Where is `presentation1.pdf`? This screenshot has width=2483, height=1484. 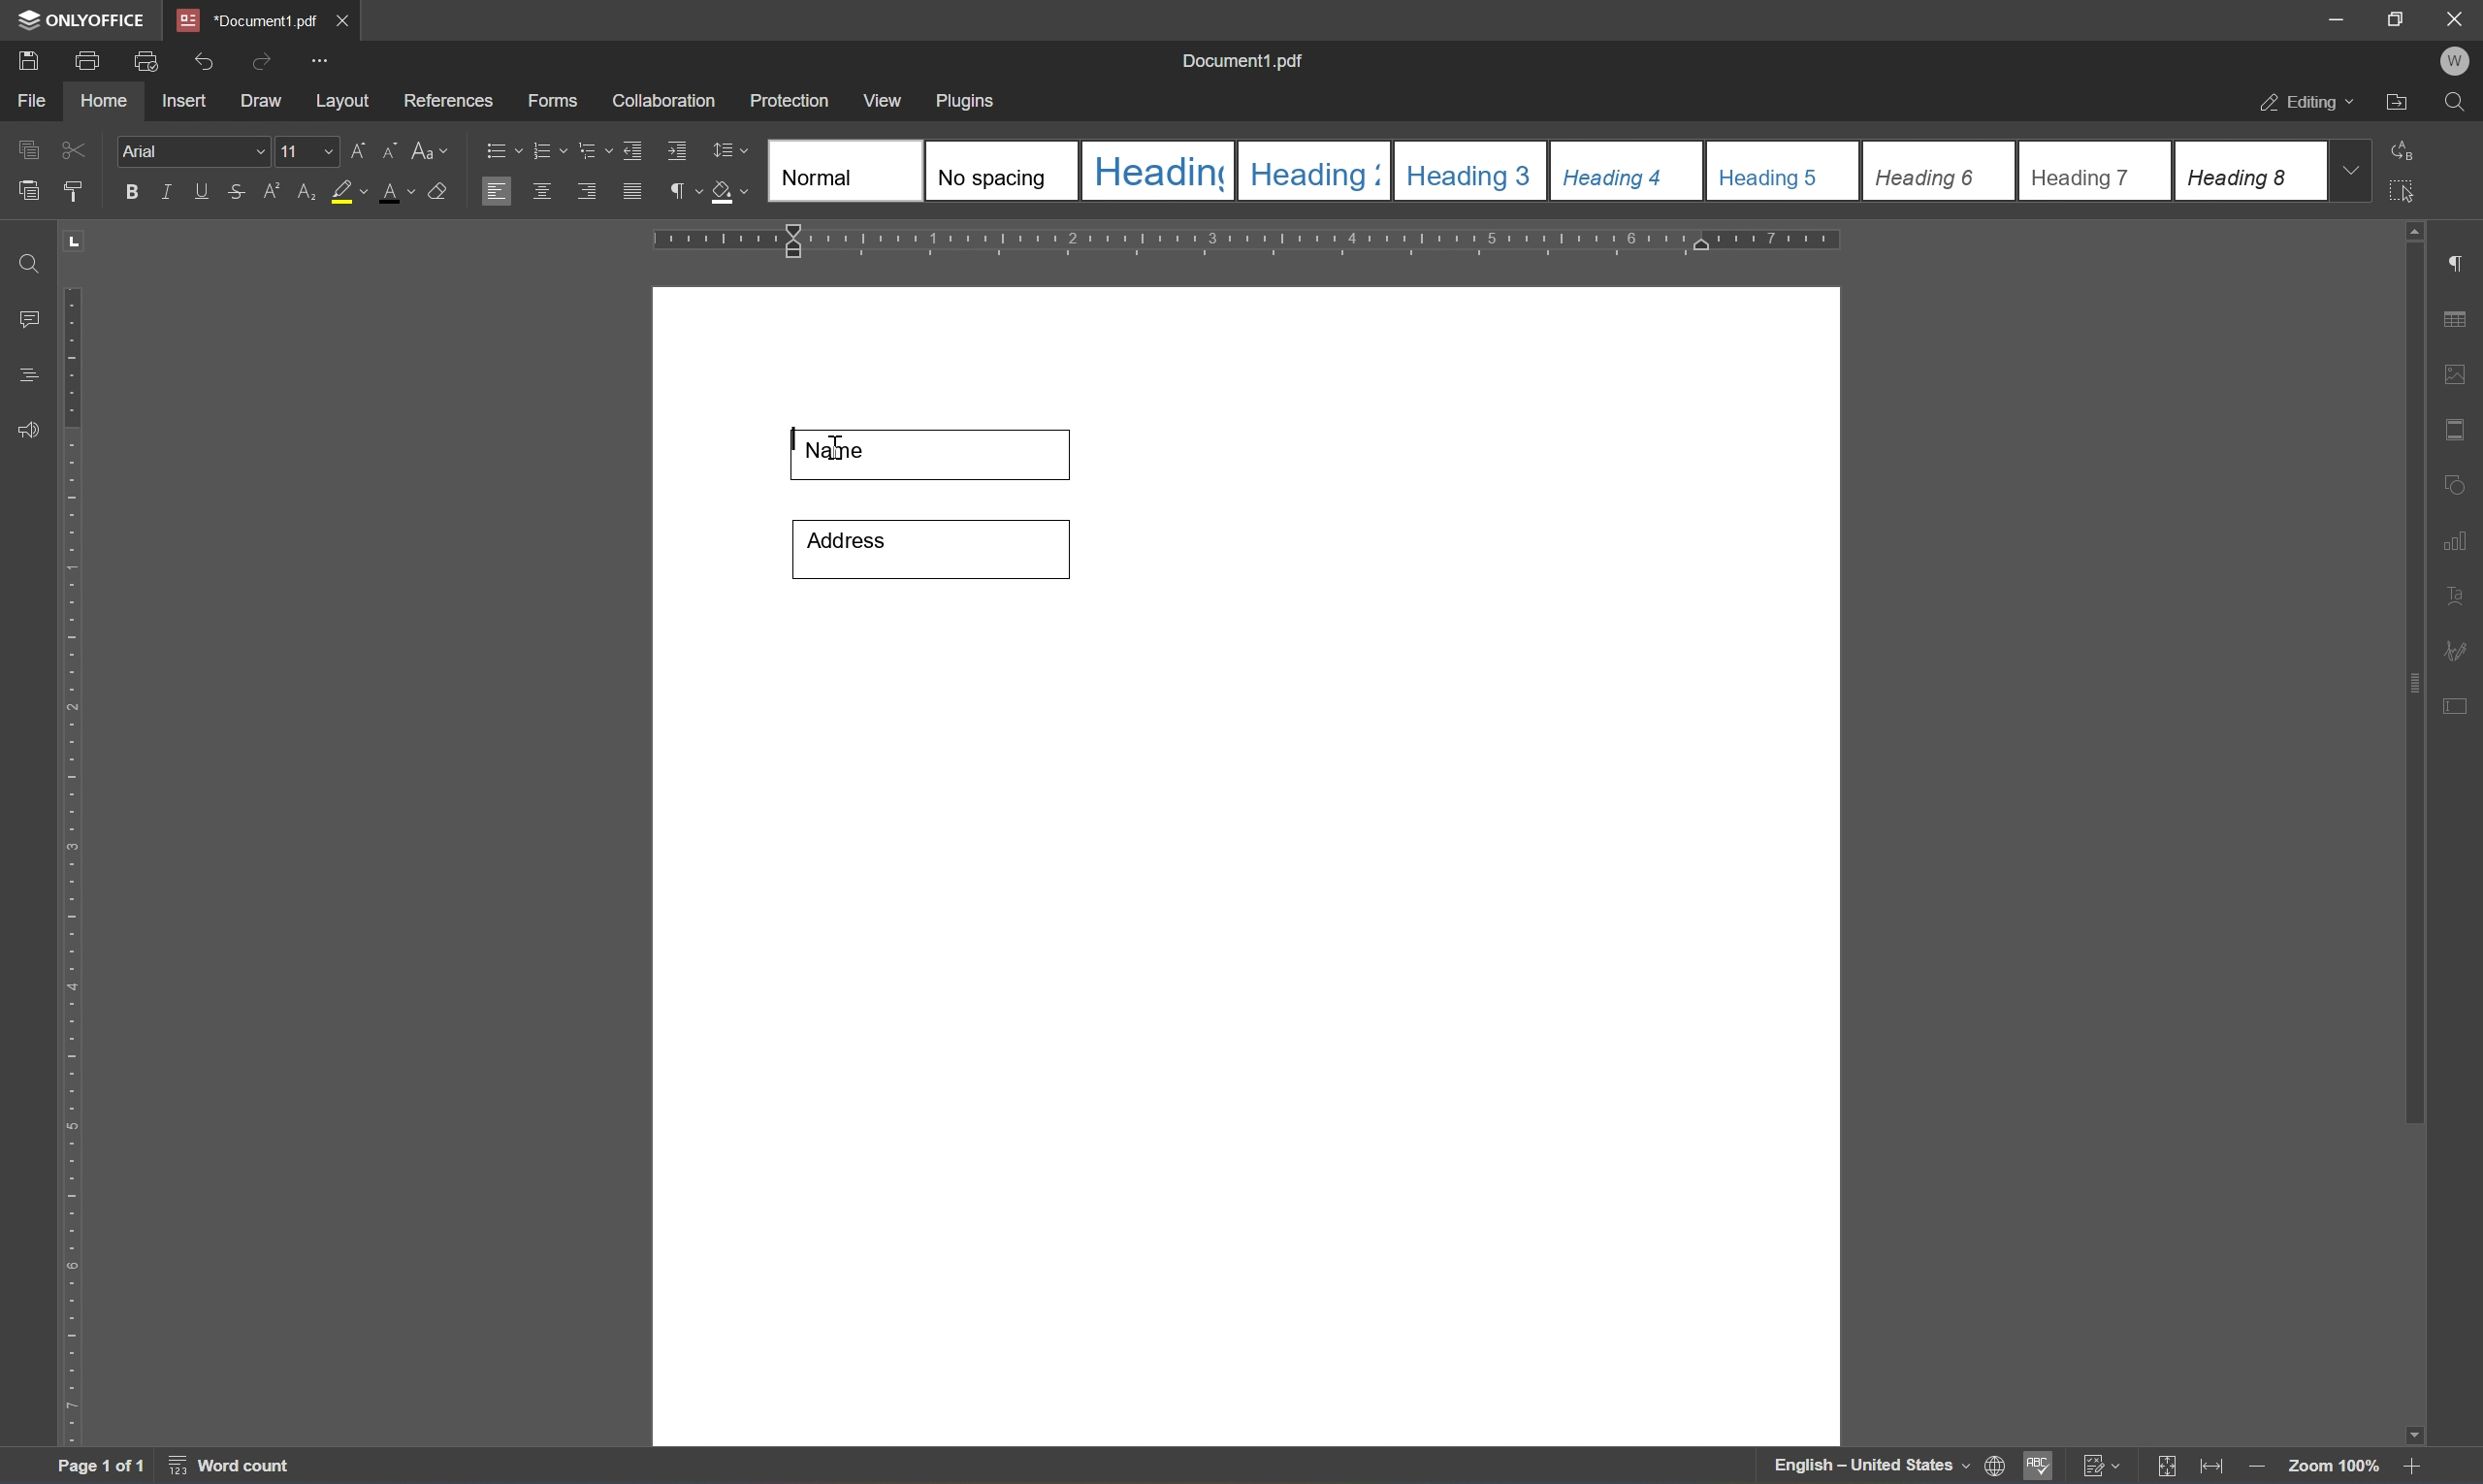
presentation1.pdf is located at coordinates (245, 20).